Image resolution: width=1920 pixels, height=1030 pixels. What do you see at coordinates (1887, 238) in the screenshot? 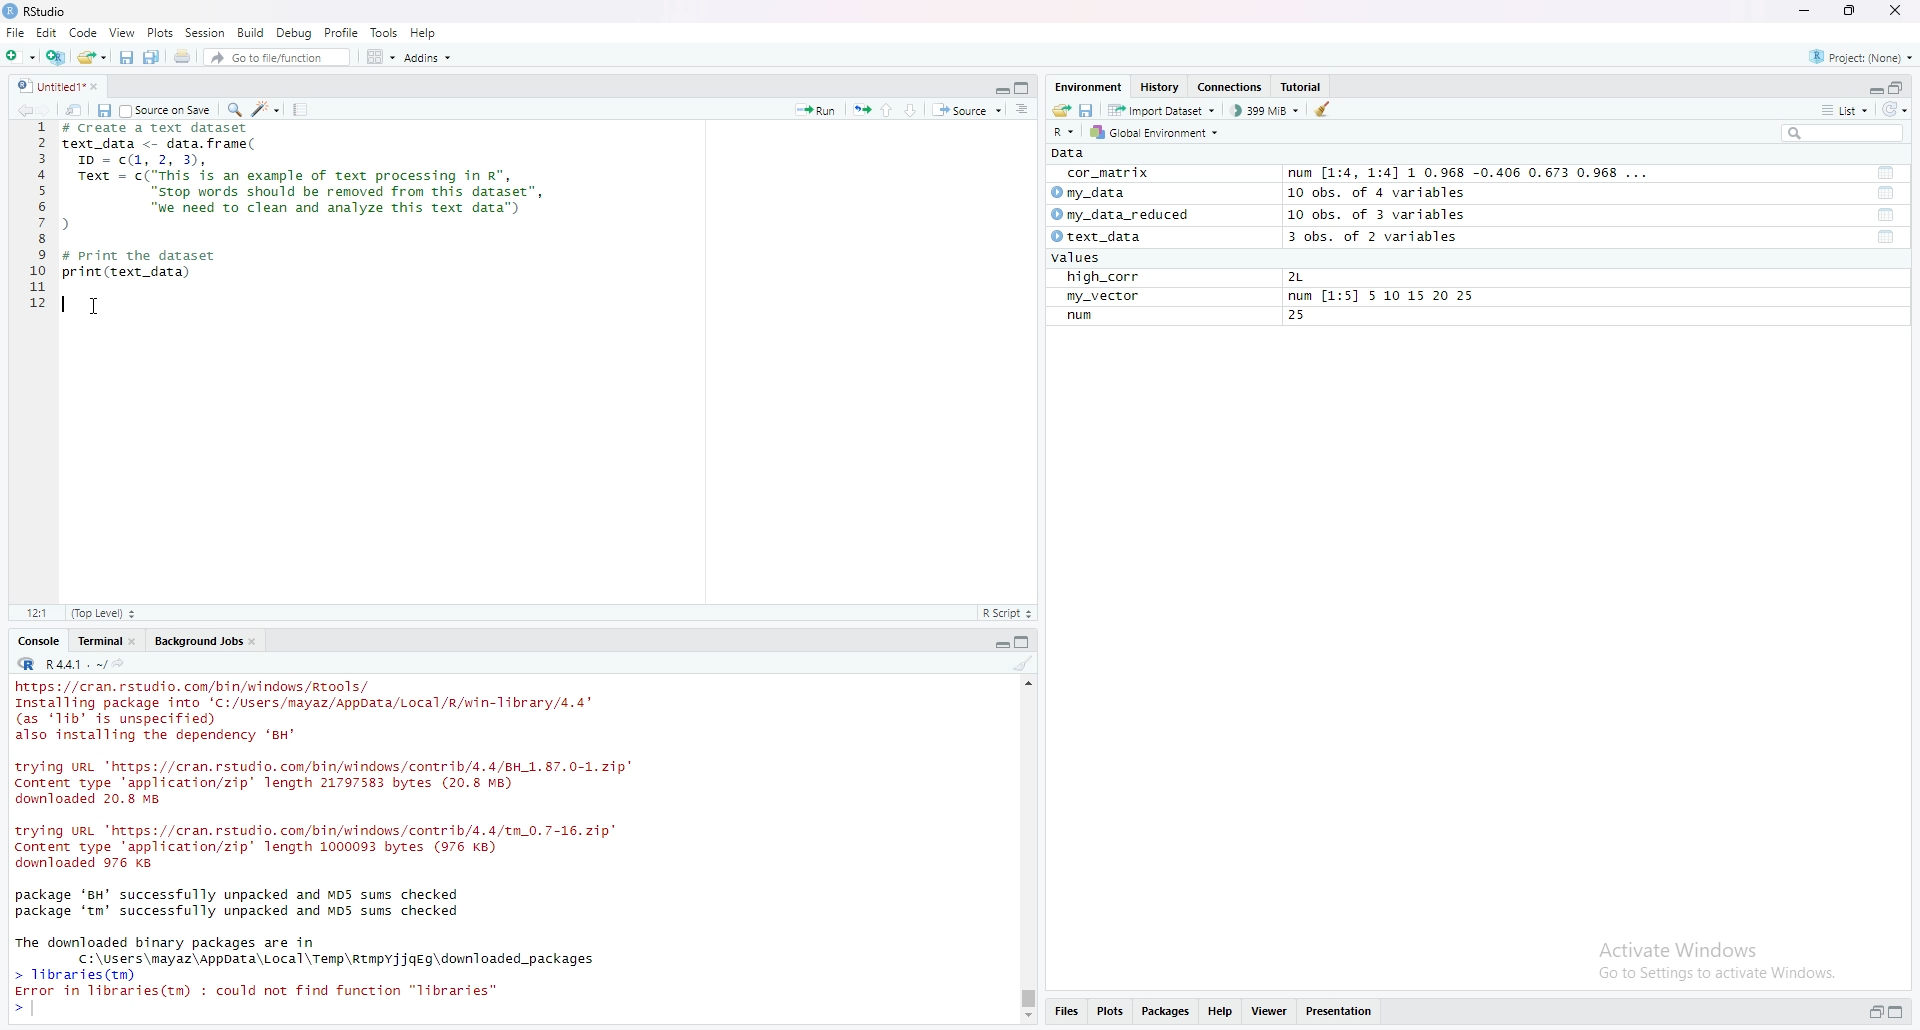
I see `functions` at bounding box center [1887, 238].